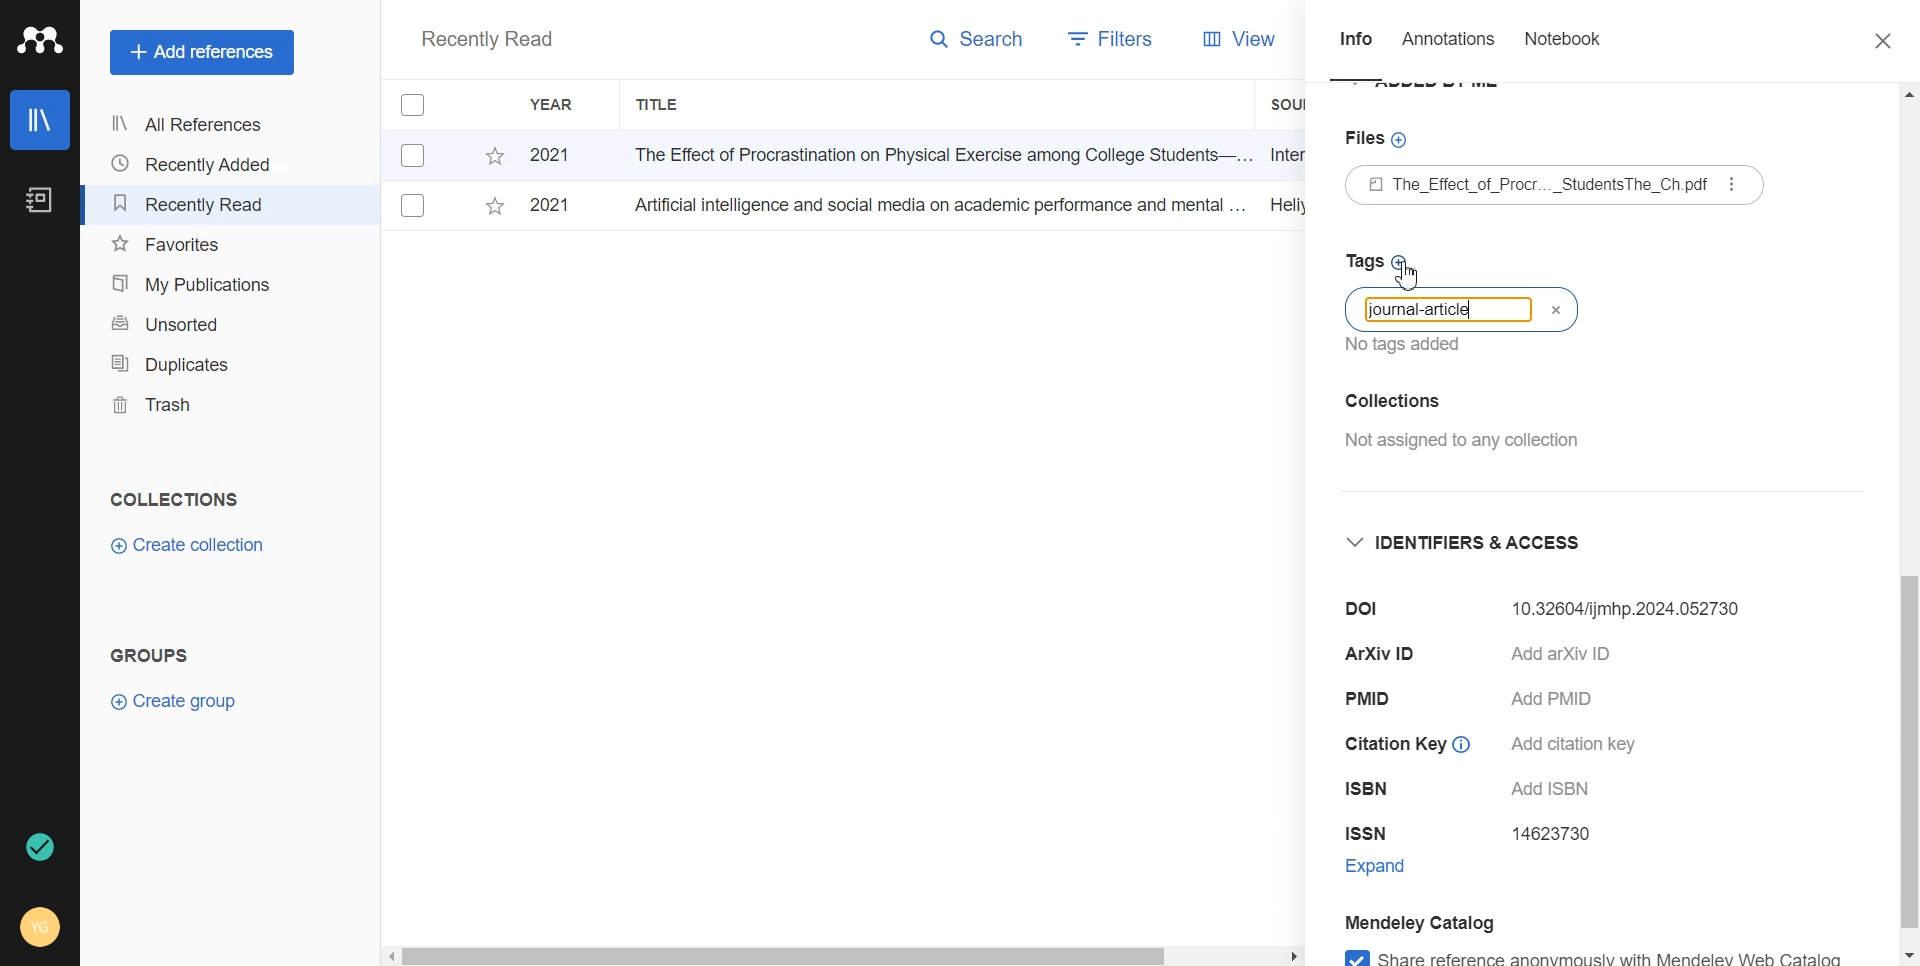  I want to click on Citation Key © Add citation key, so click(1499, 743).